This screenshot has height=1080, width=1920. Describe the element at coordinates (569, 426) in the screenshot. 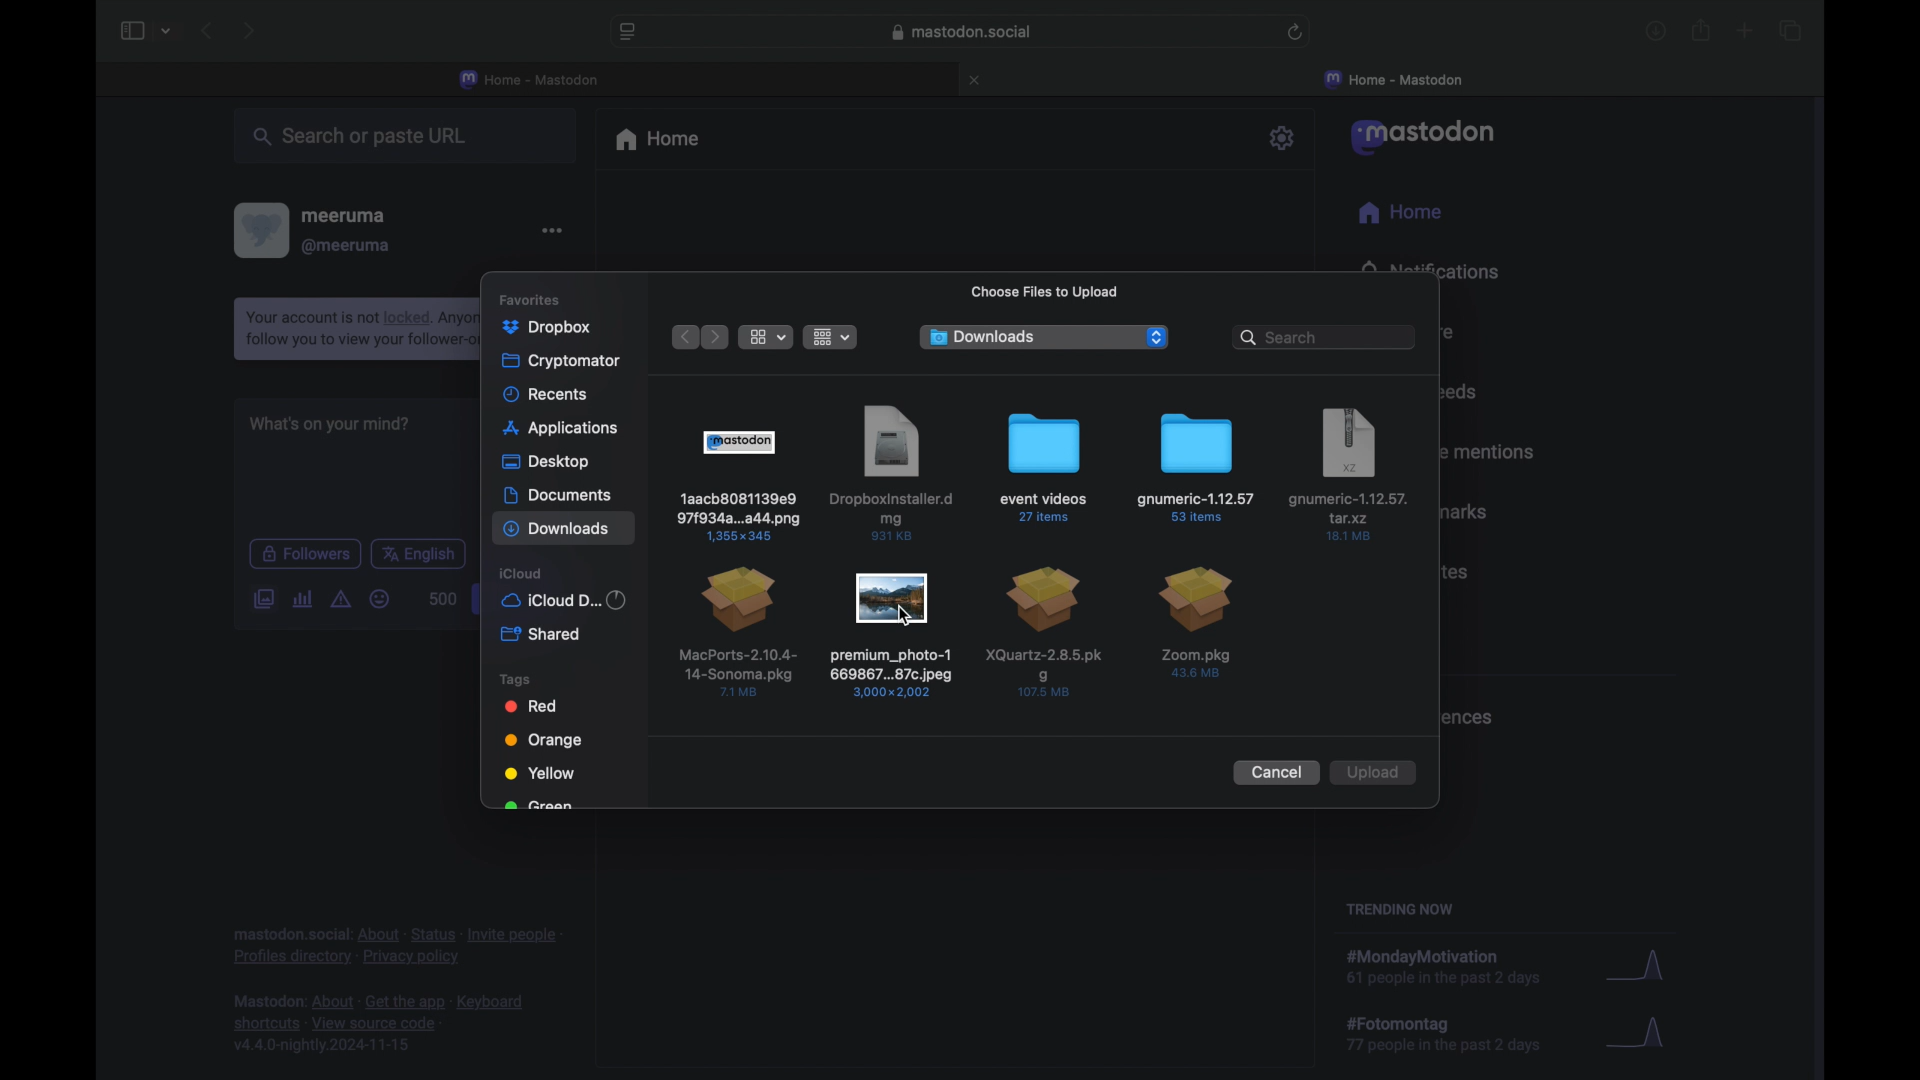

I see `applications` at that location.